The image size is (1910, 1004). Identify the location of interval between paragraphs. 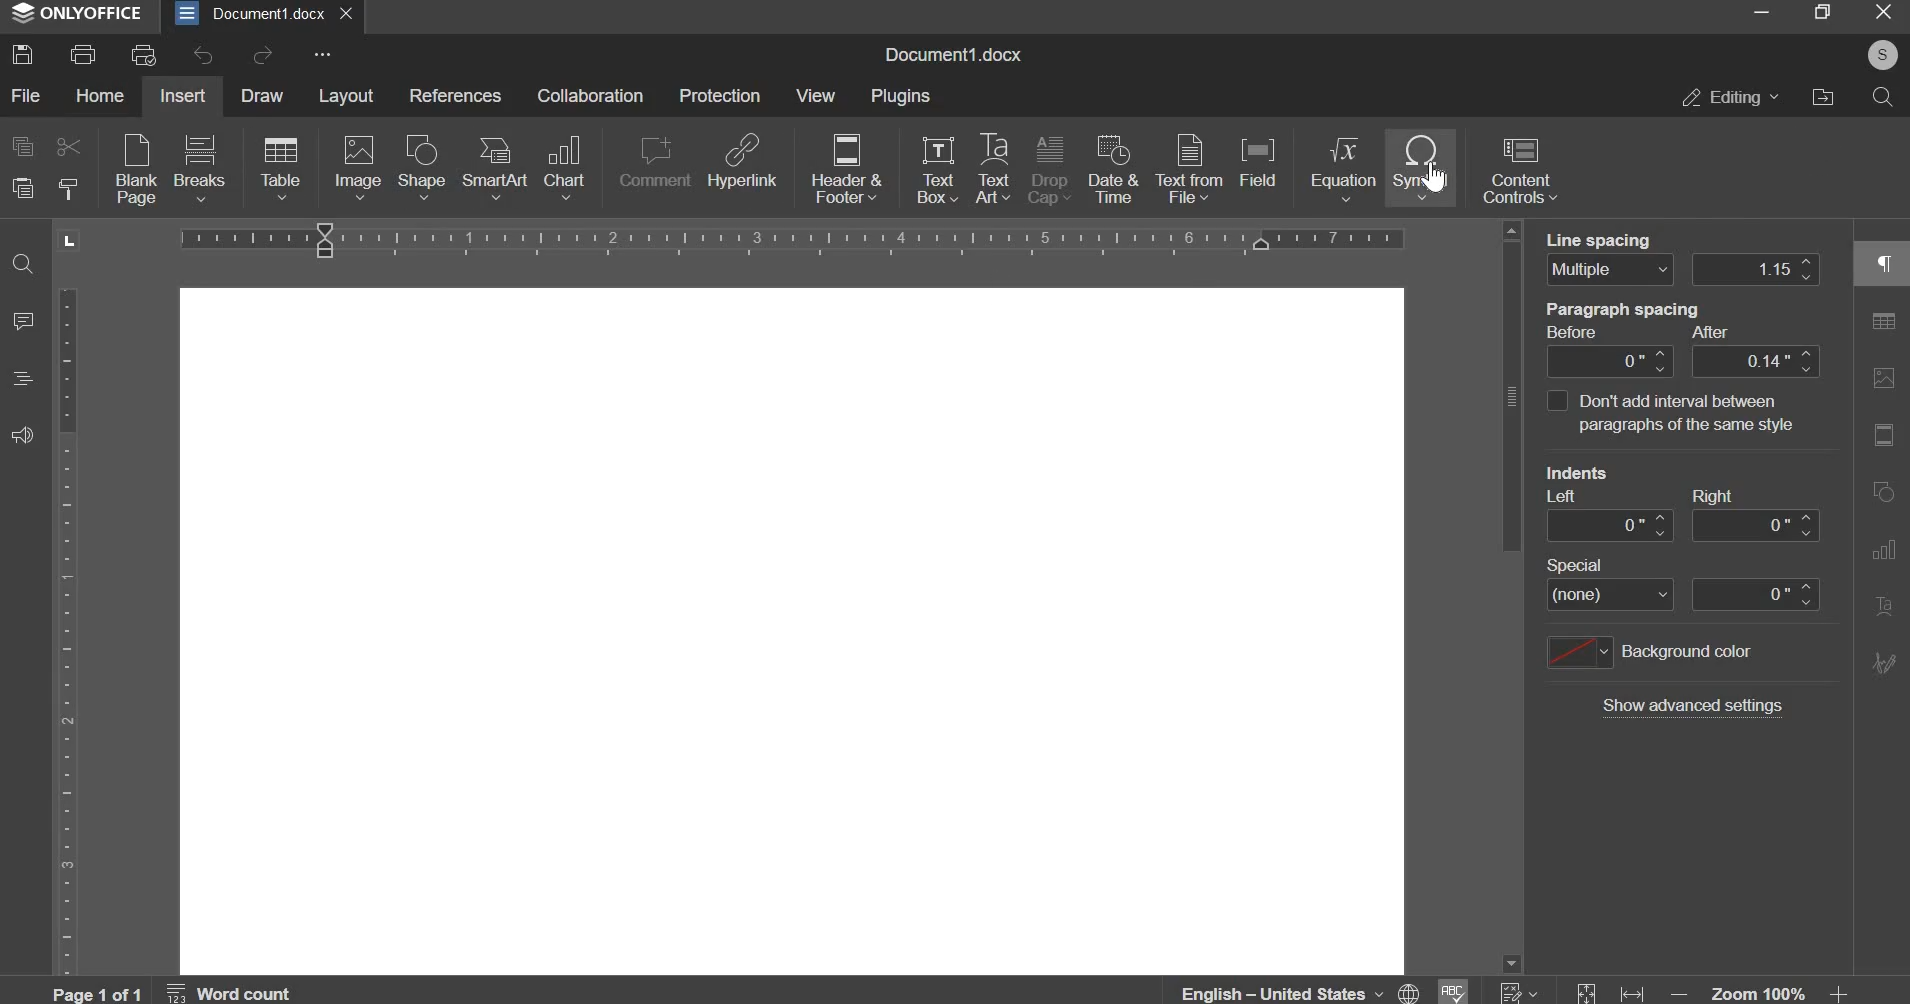
(1555, 401).